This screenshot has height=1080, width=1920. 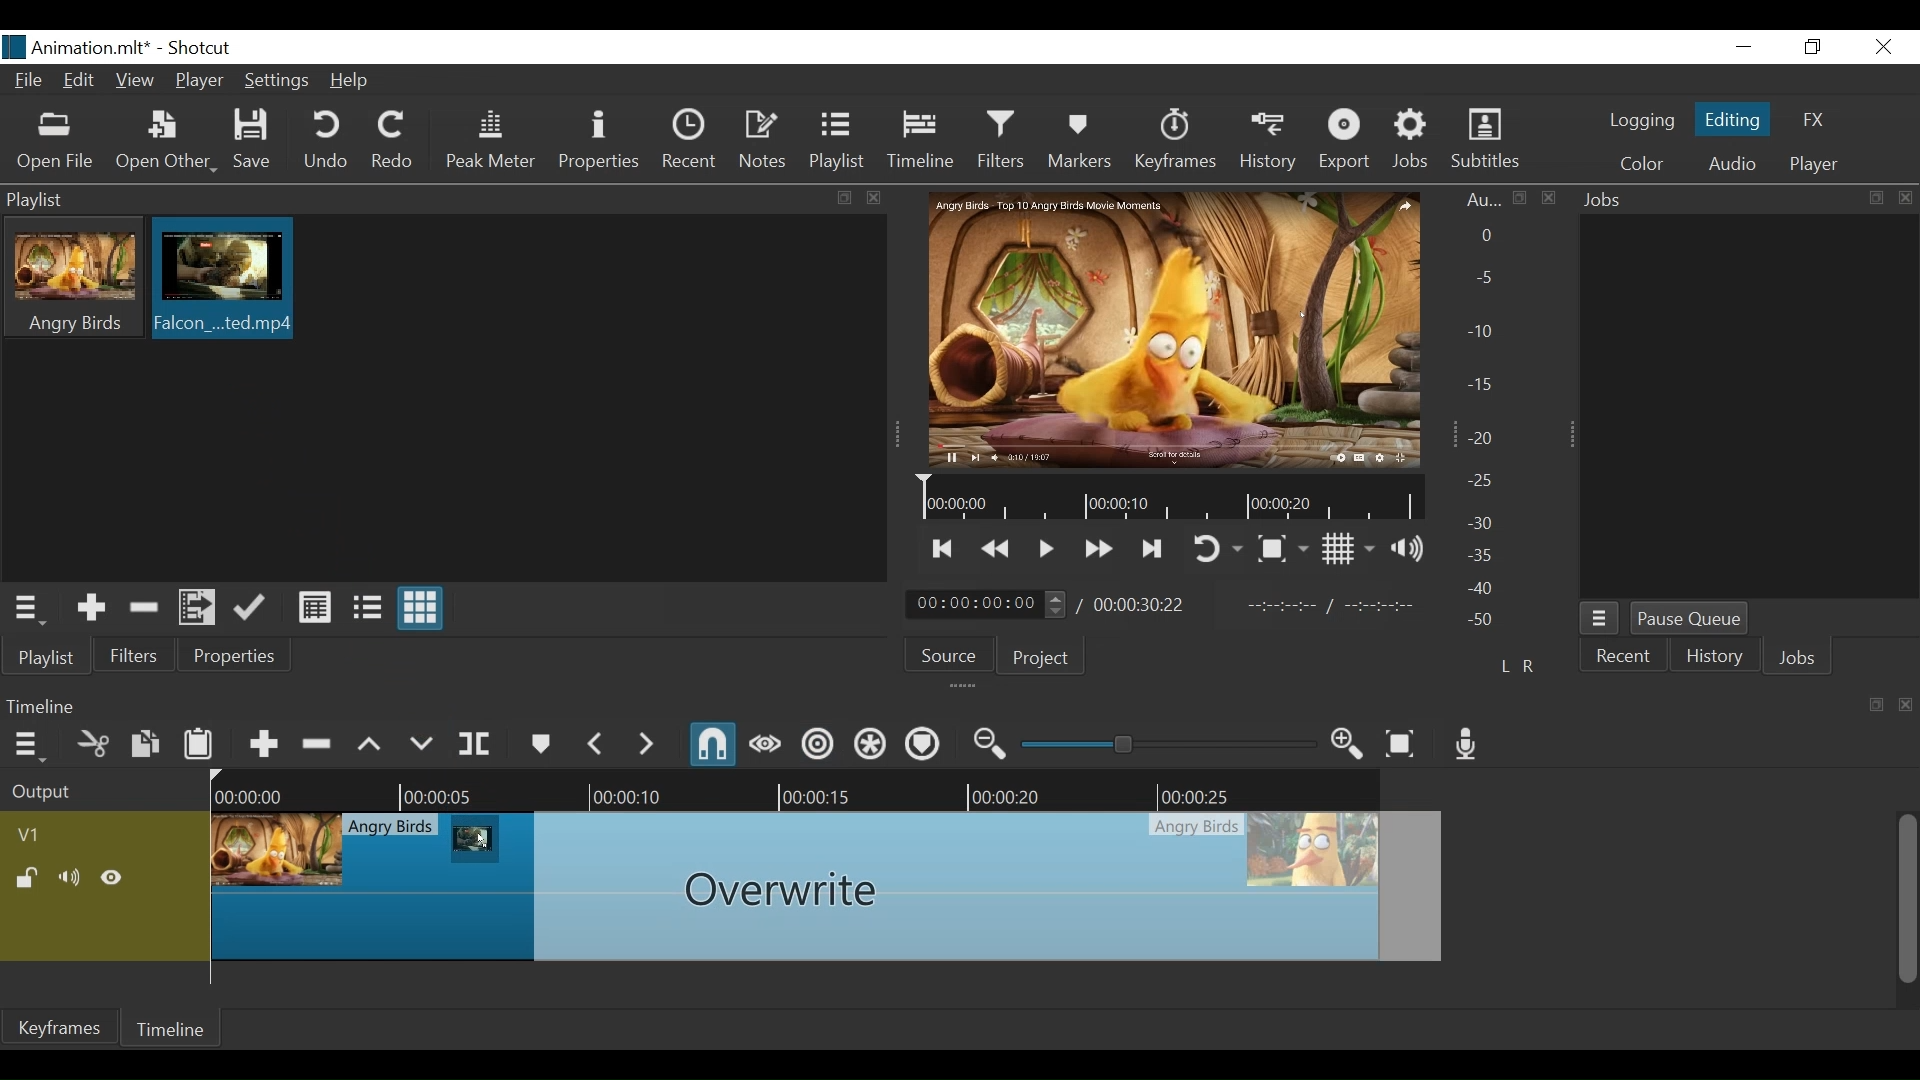 I want to click on Undo, so click(x=327, y=141).